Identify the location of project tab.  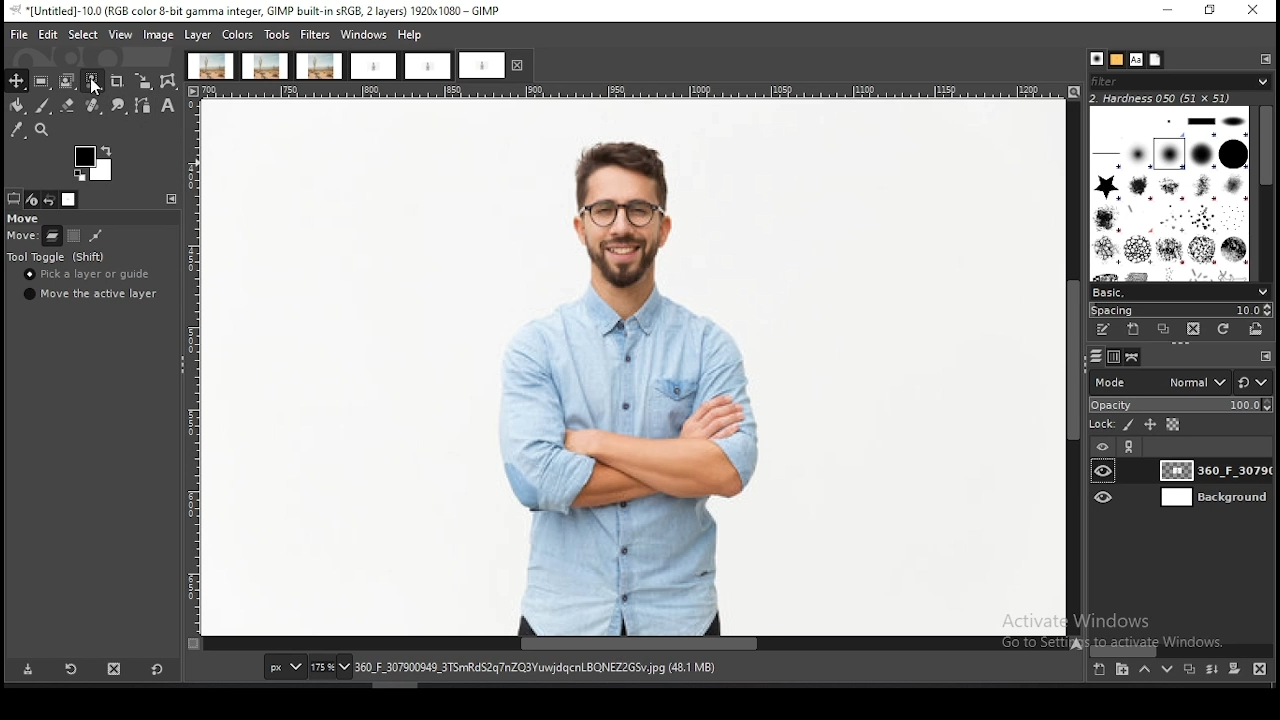
(373, 67).